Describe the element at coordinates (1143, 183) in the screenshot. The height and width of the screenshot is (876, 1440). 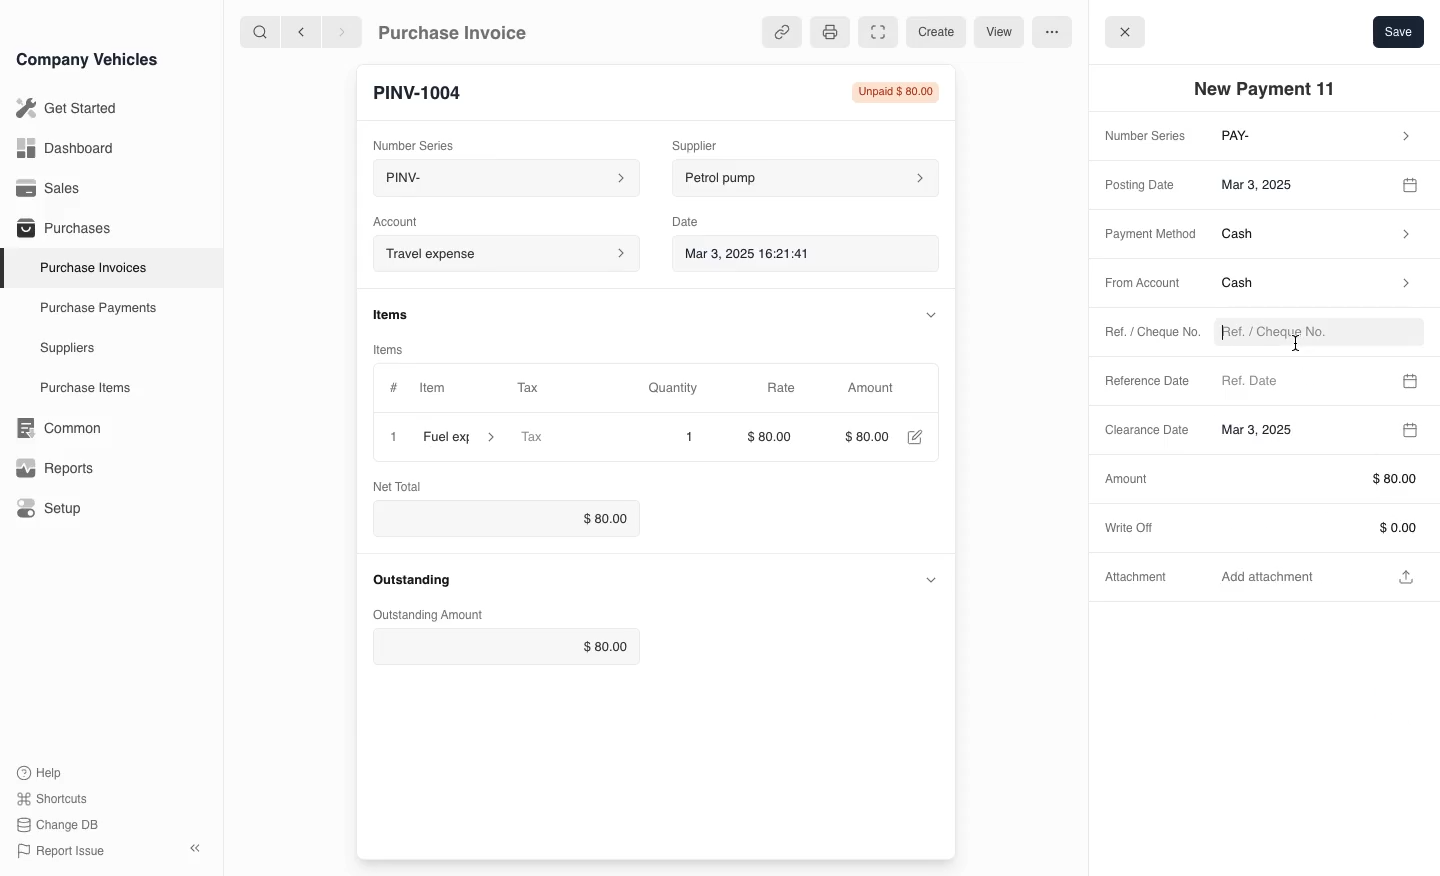
I see `Posting Date` at that location.